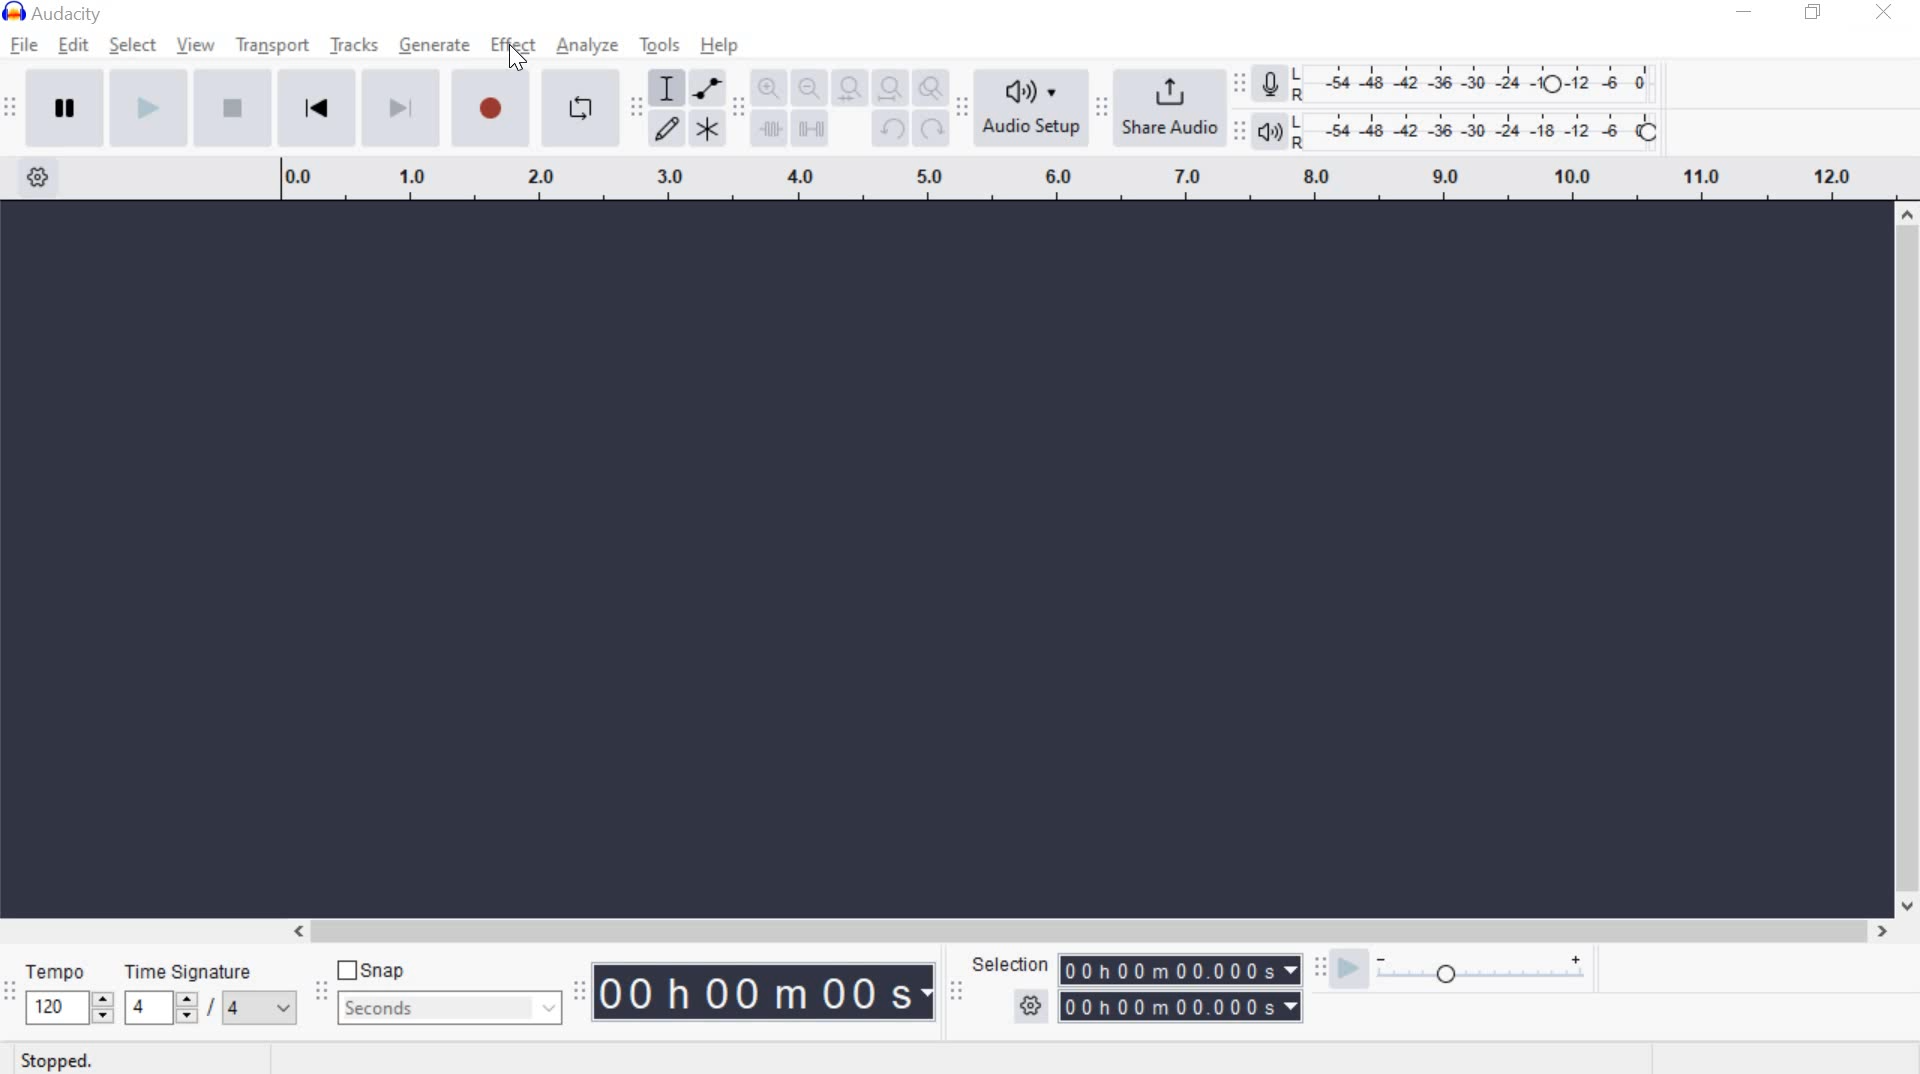  What do you see at coordinates (514, 59) in the screenshot?
I see `cursor` at bounding box center [514, 59].